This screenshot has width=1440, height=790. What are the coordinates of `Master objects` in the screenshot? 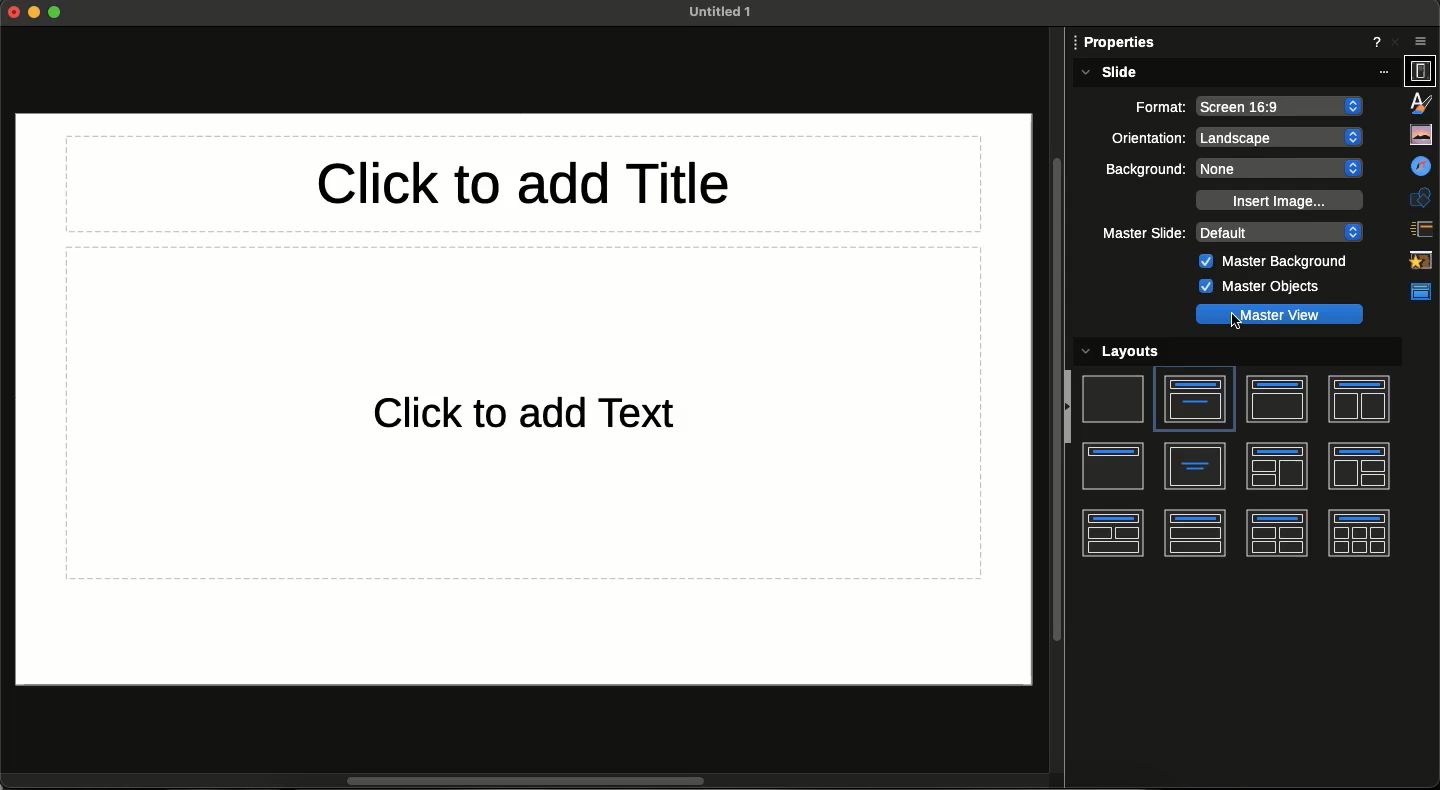 It's located at (1258, 287).